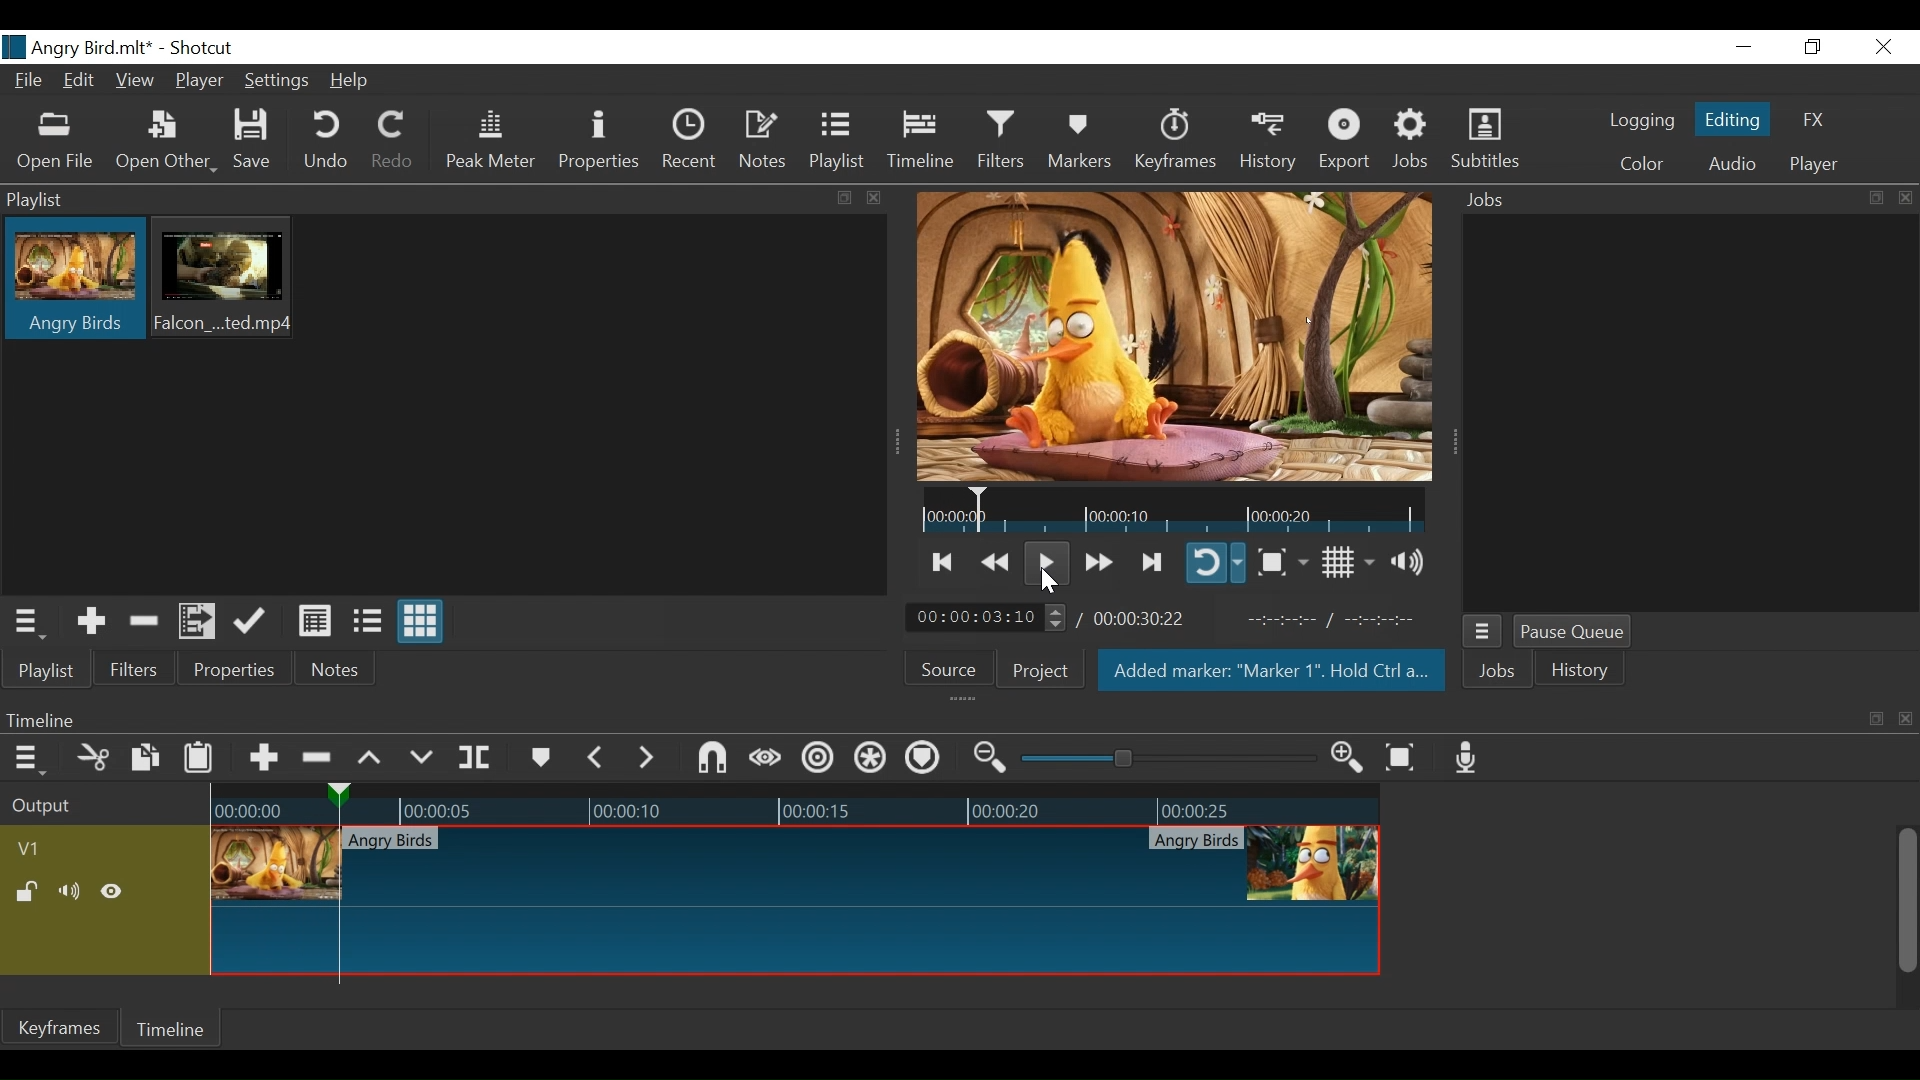 The height and width of the screenshot is (1080, 1920). What do you see at coordinates (34, 623) in the screenshot?
I see `Playlist Menu` at bounding box center [34, 623].